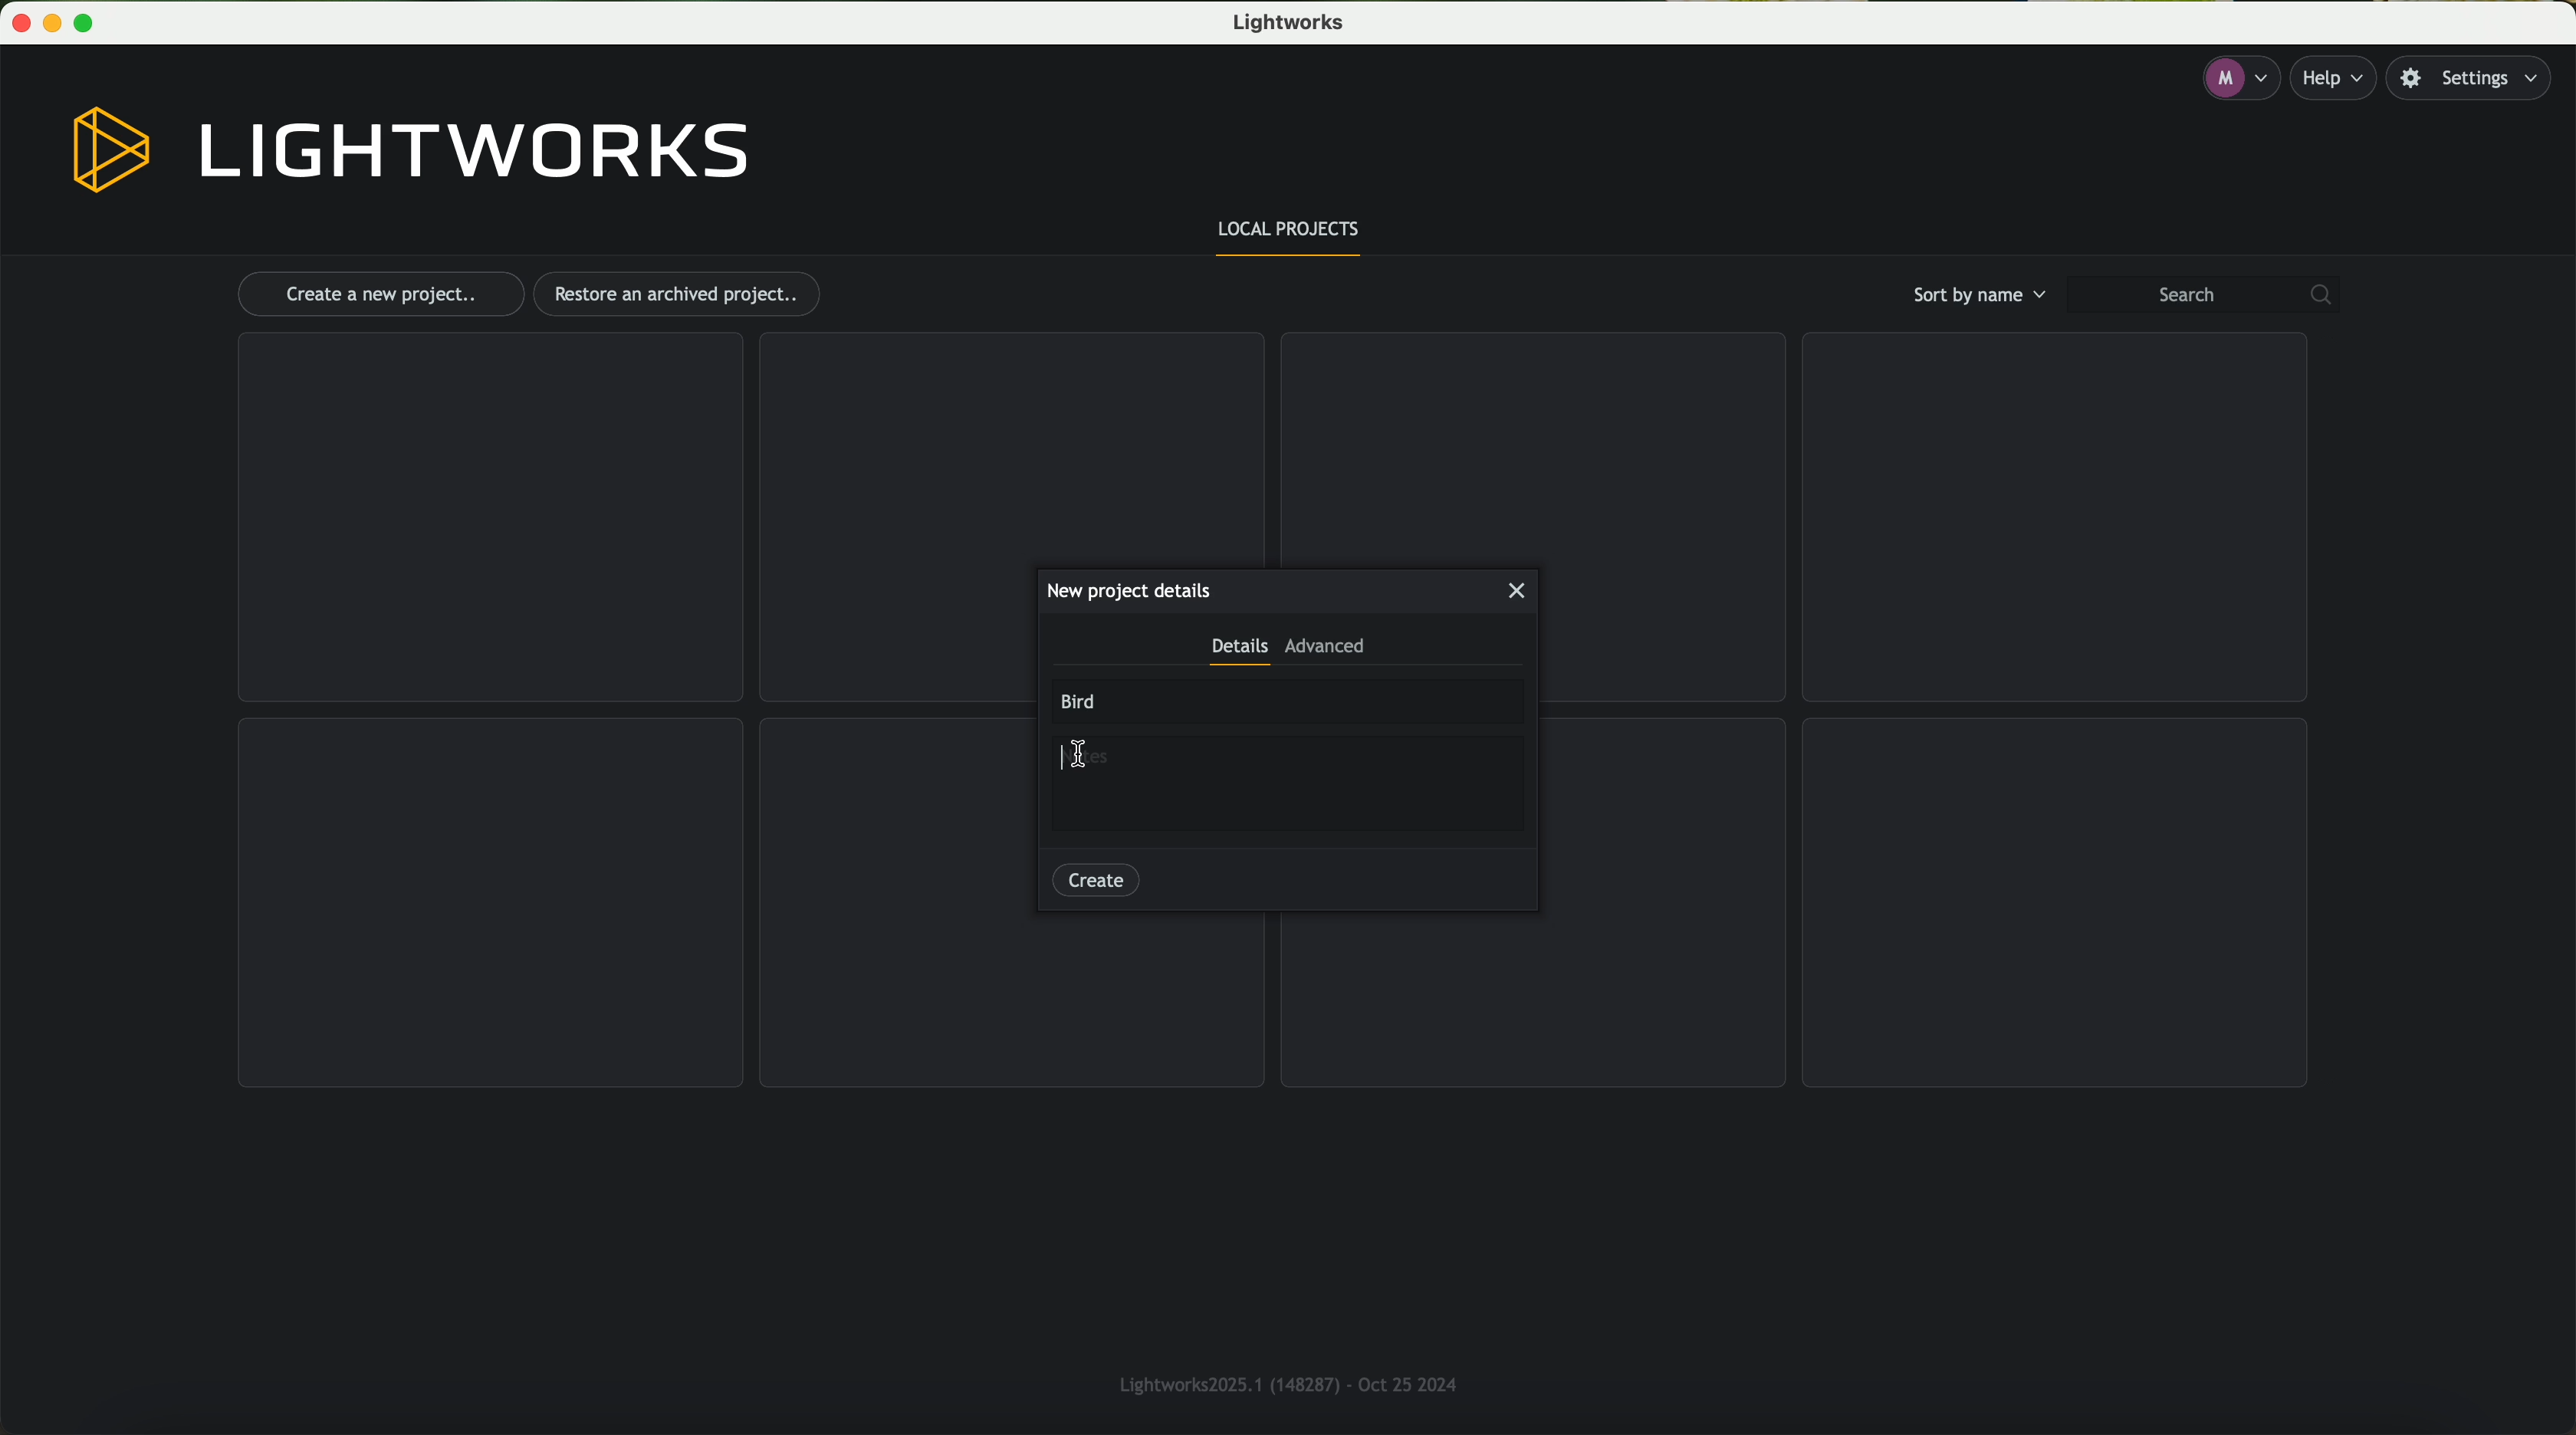  I want to click on grid, so click(488, 518).